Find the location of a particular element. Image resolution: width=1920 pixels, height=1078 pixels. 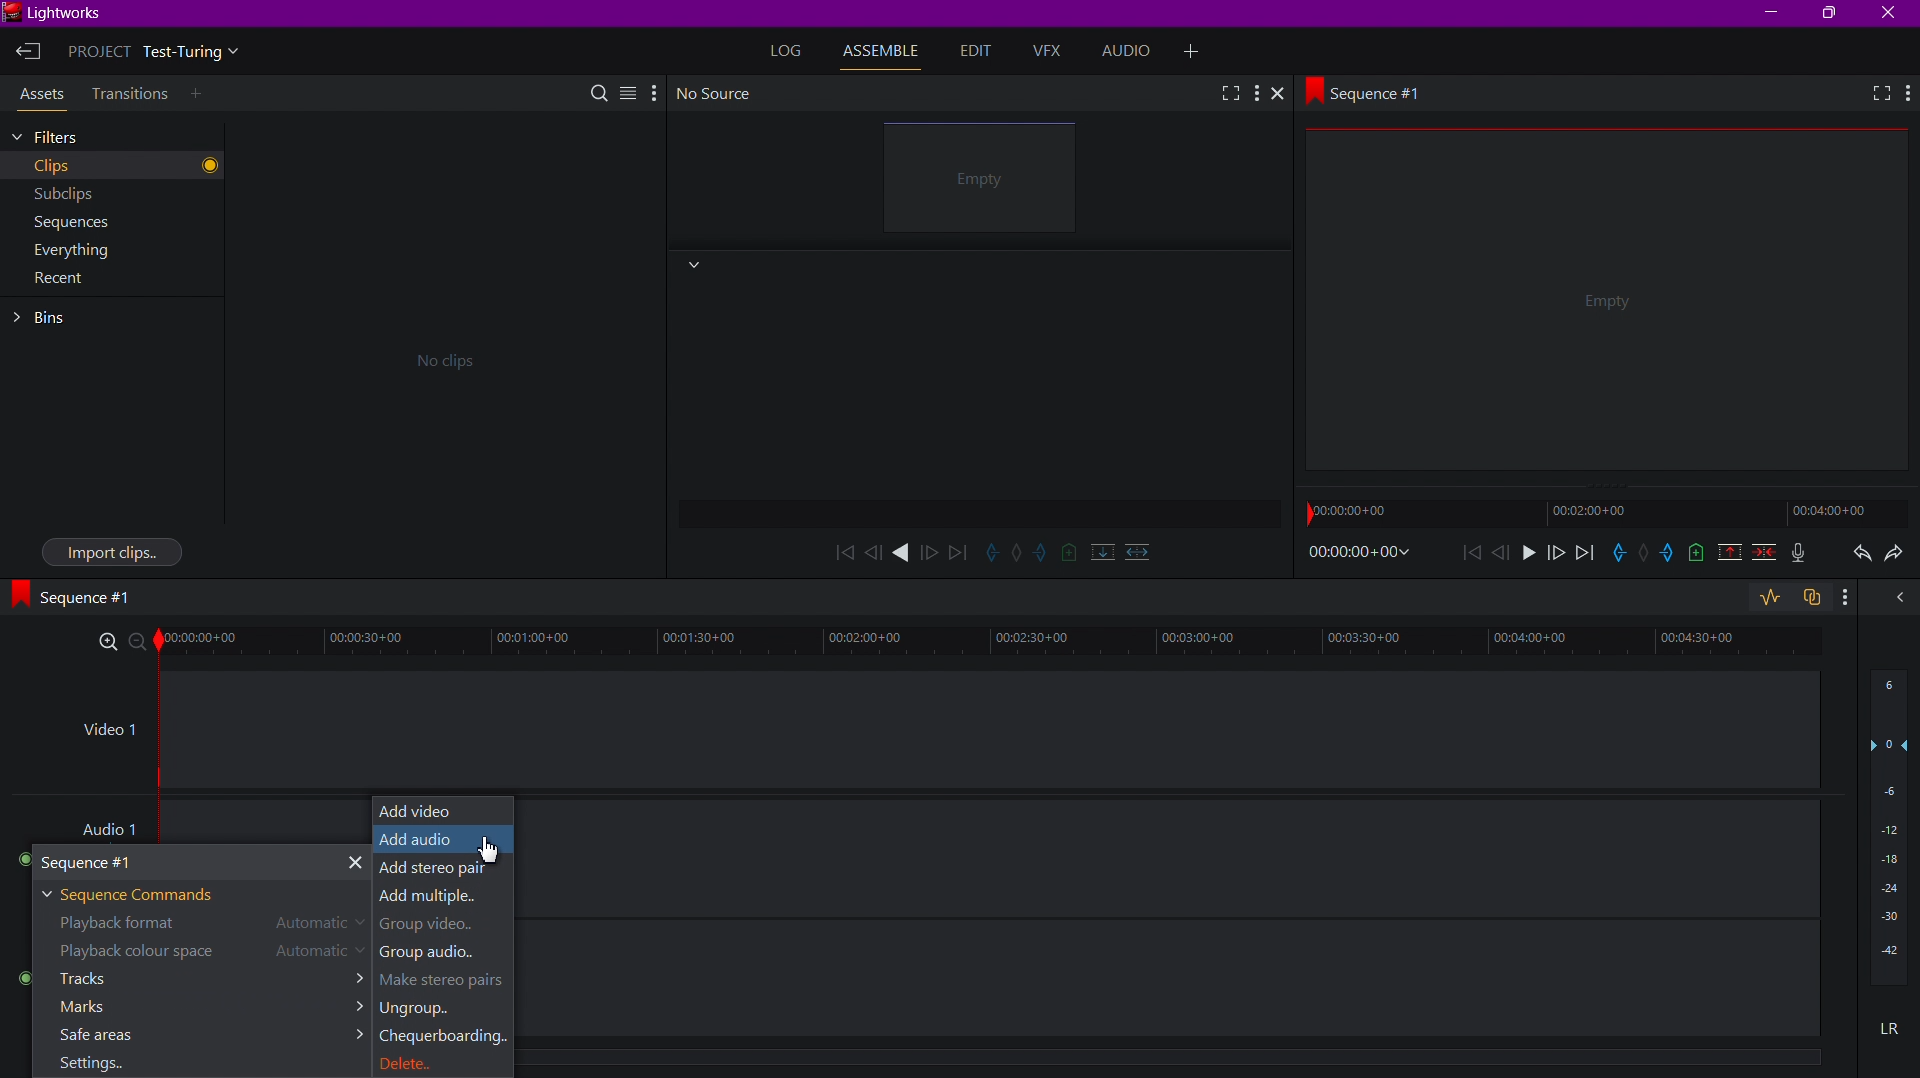

Audio Level is located at coordinates (1889, 835).